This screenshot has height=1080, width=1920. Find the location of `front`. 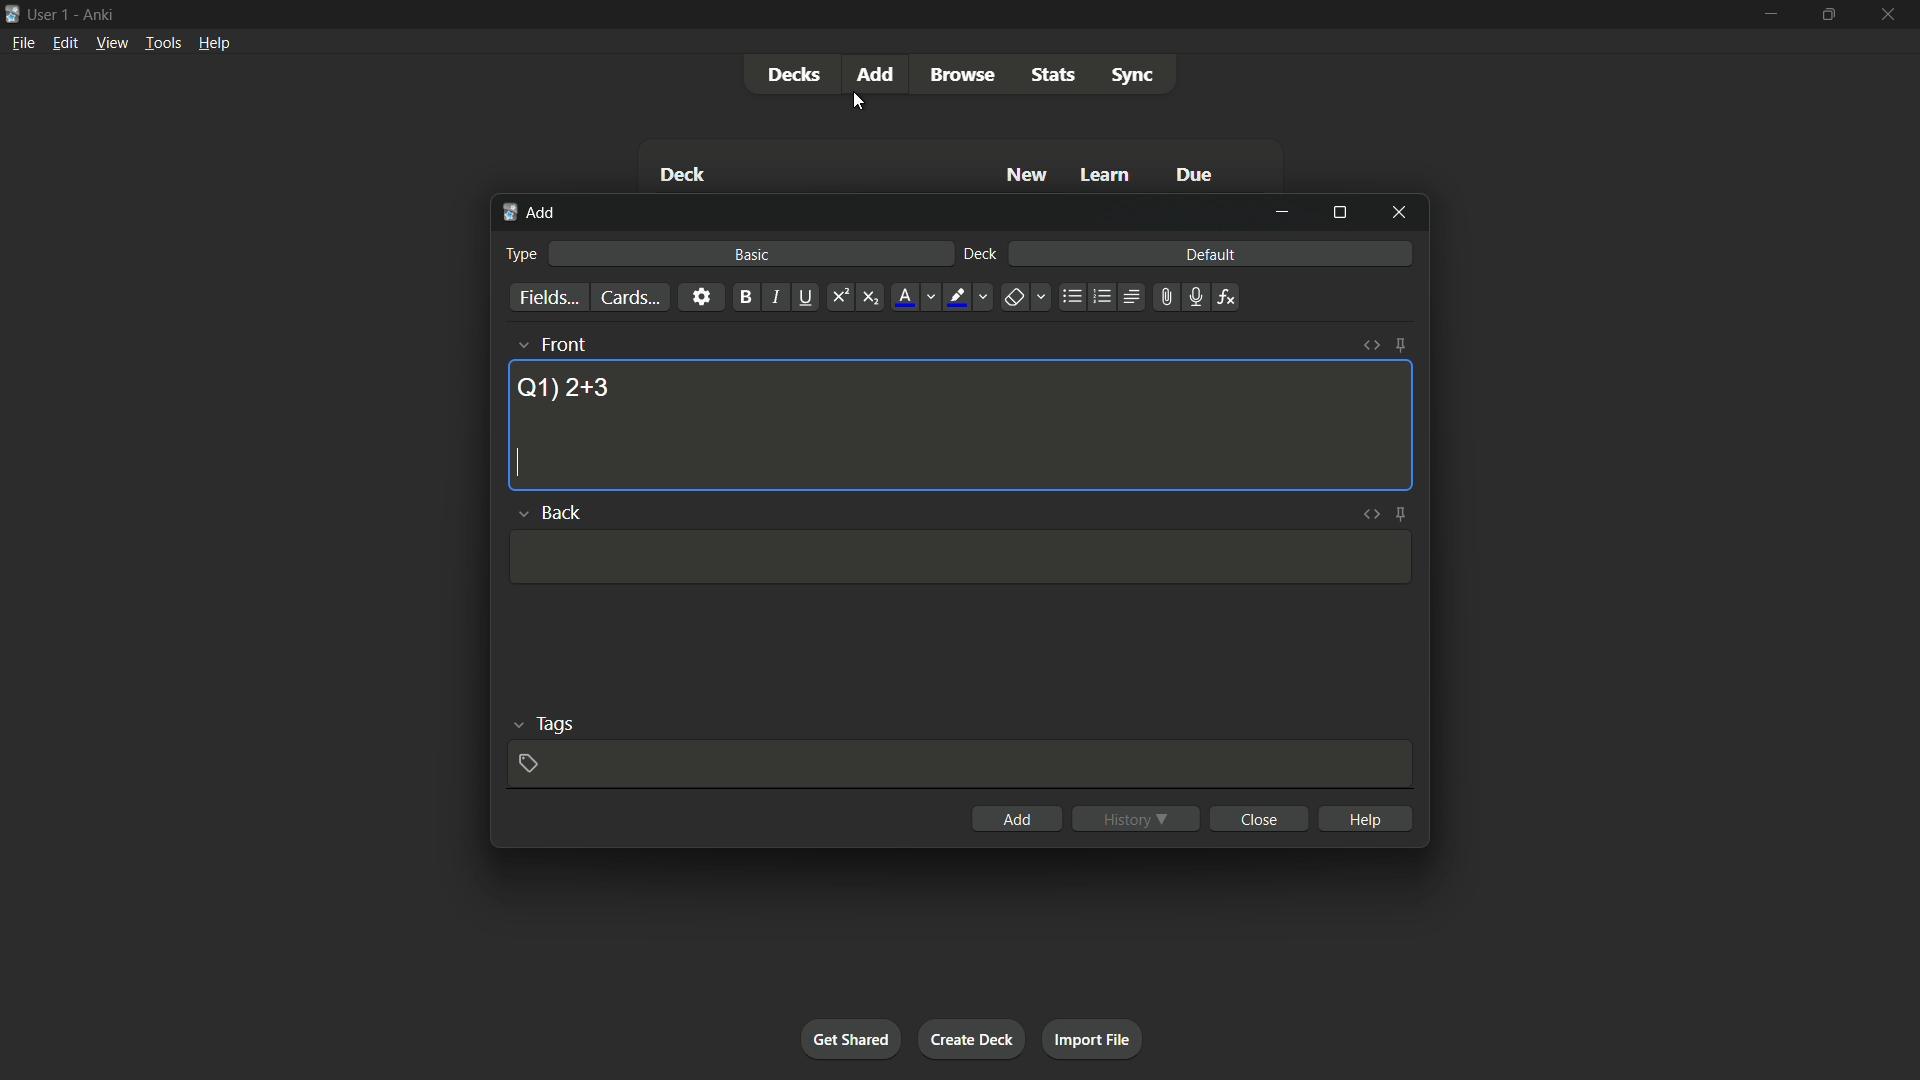

front is located at coordinates (562, 344).